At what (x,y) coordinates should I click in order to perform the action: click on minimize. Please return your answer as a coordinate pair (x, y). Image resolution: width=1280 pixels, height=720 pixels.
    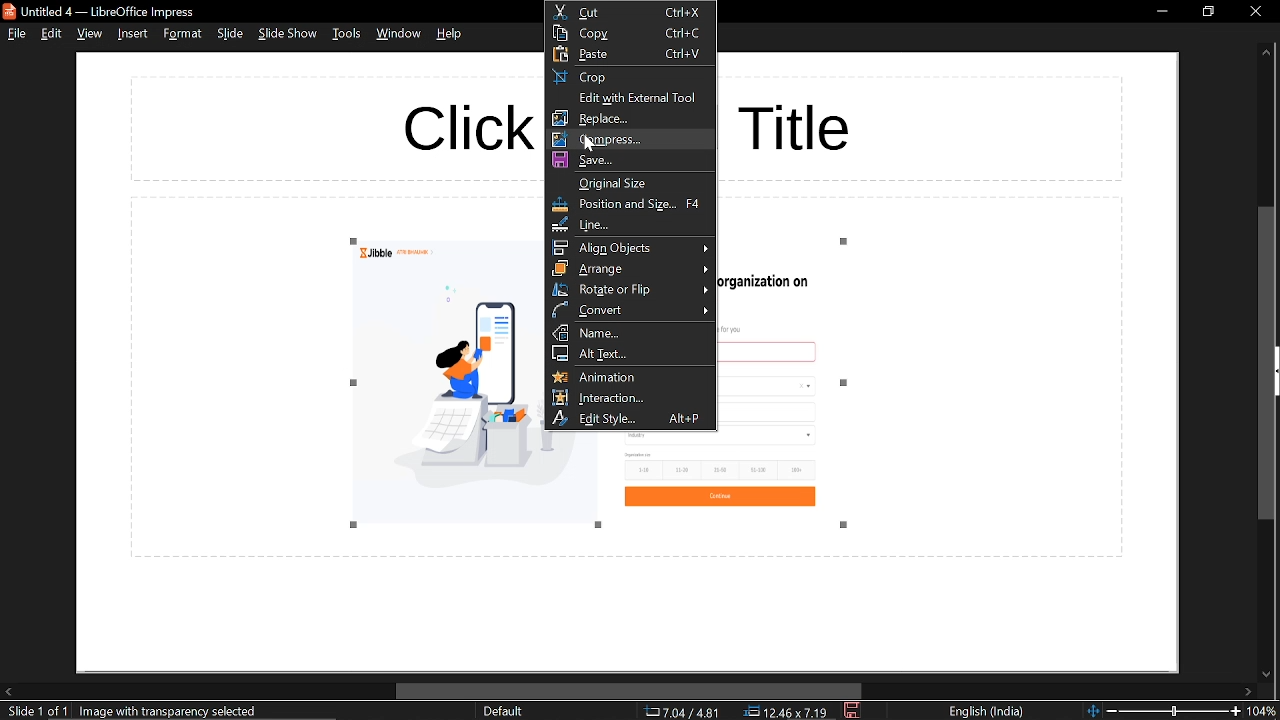
    Looking at the image, I should click on (1162, 11).